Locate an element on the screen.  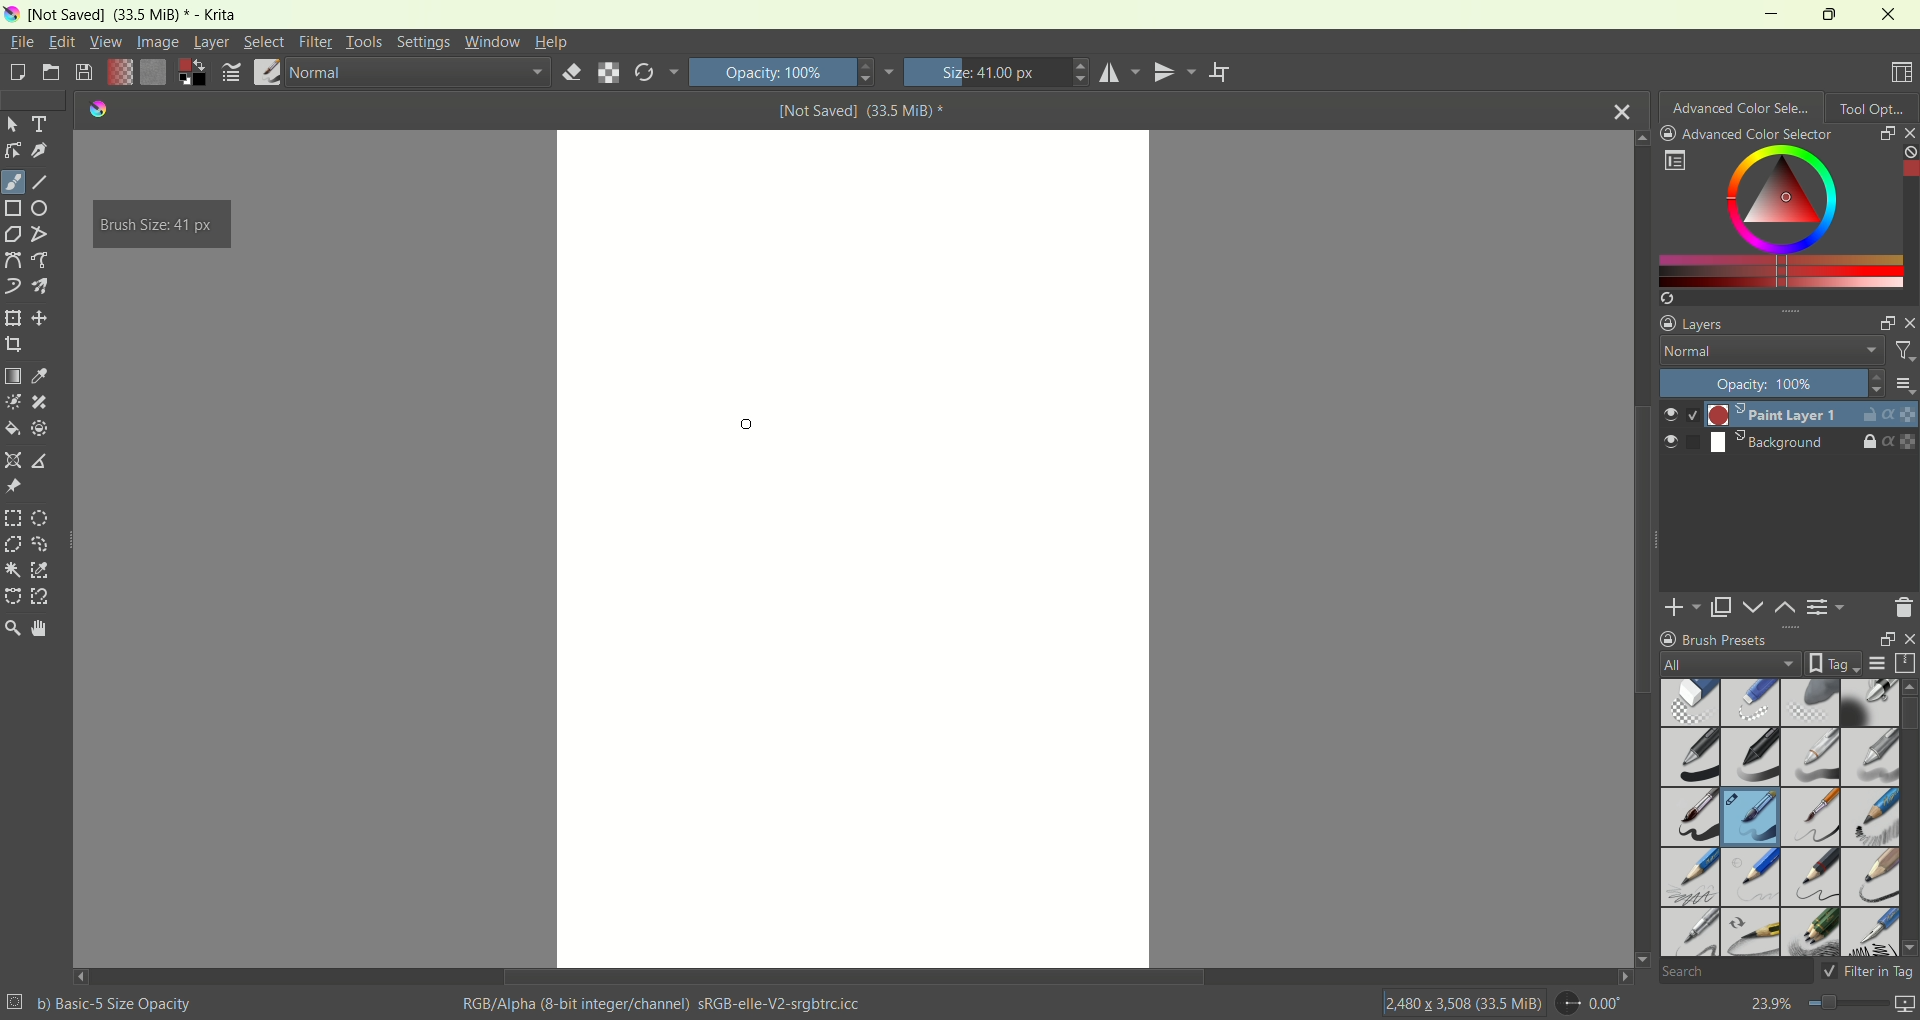
enclose and fill is located at coordinates (39, 430).